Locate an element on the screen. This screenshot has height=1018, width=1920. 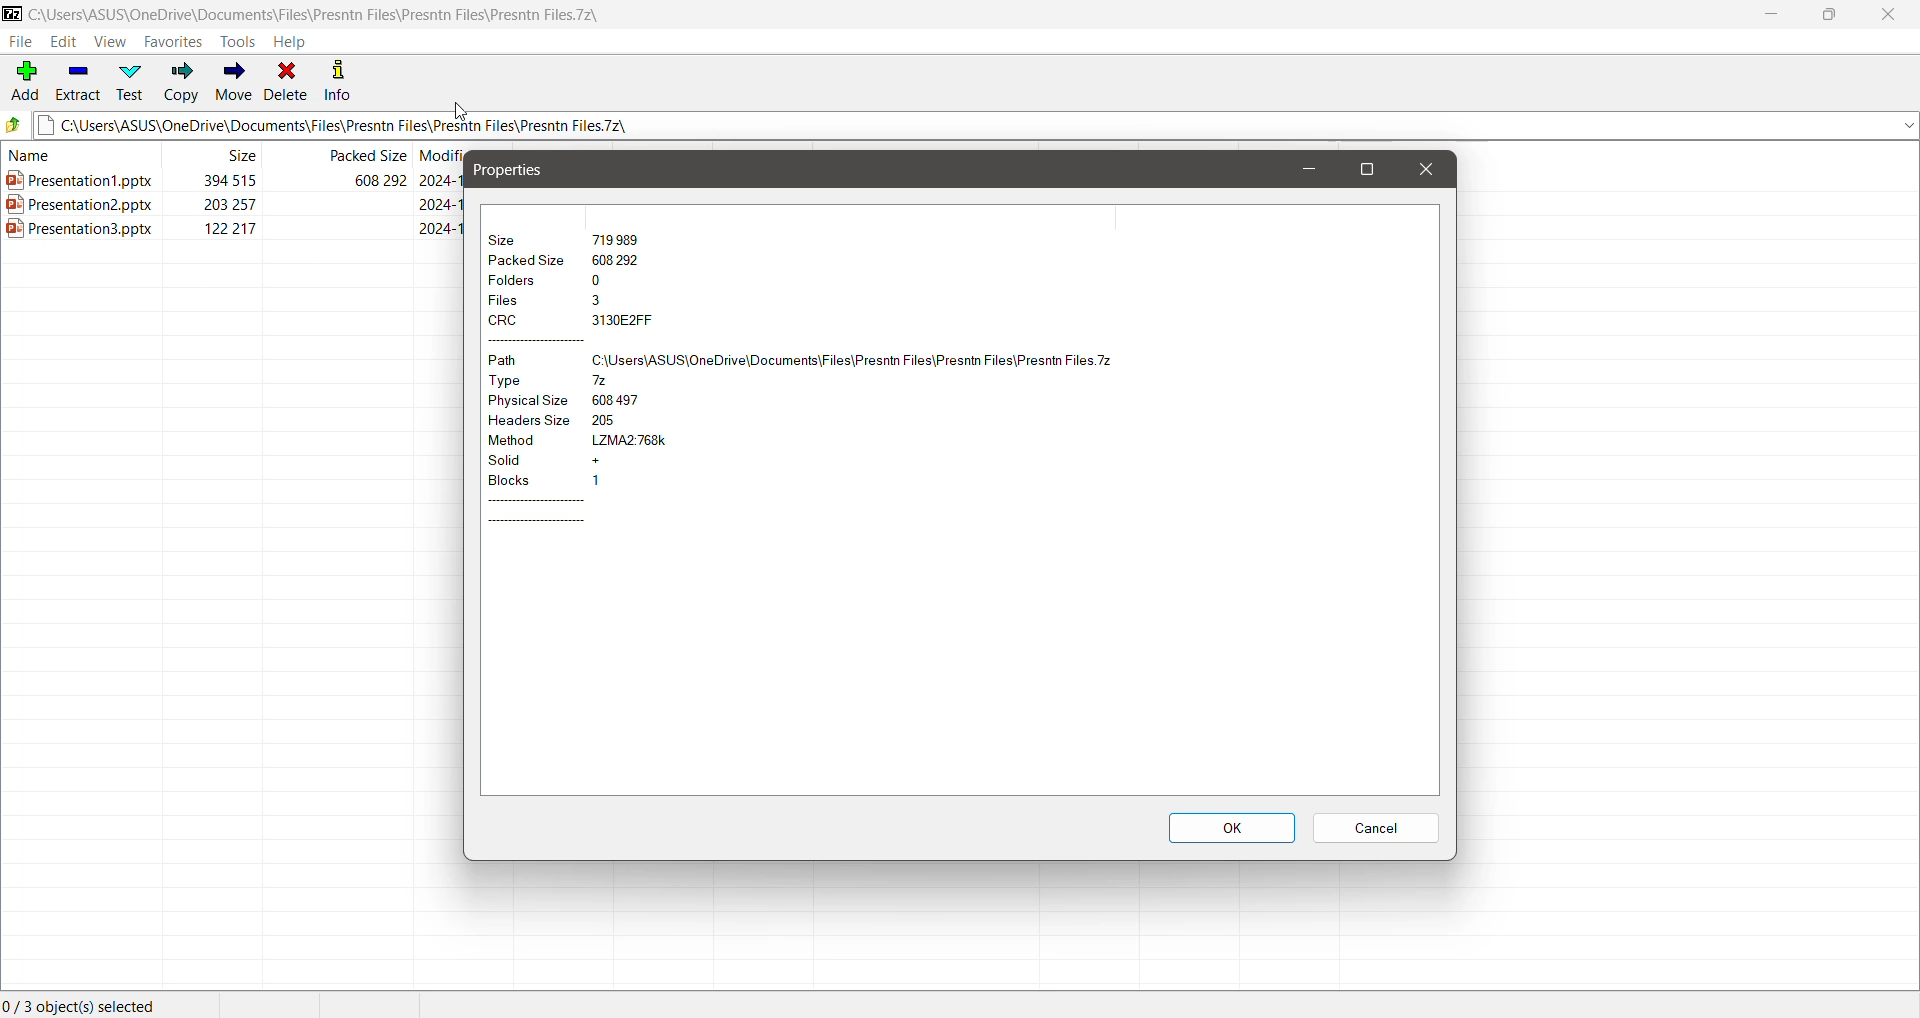
Tools is located at coordinates (240, 42).